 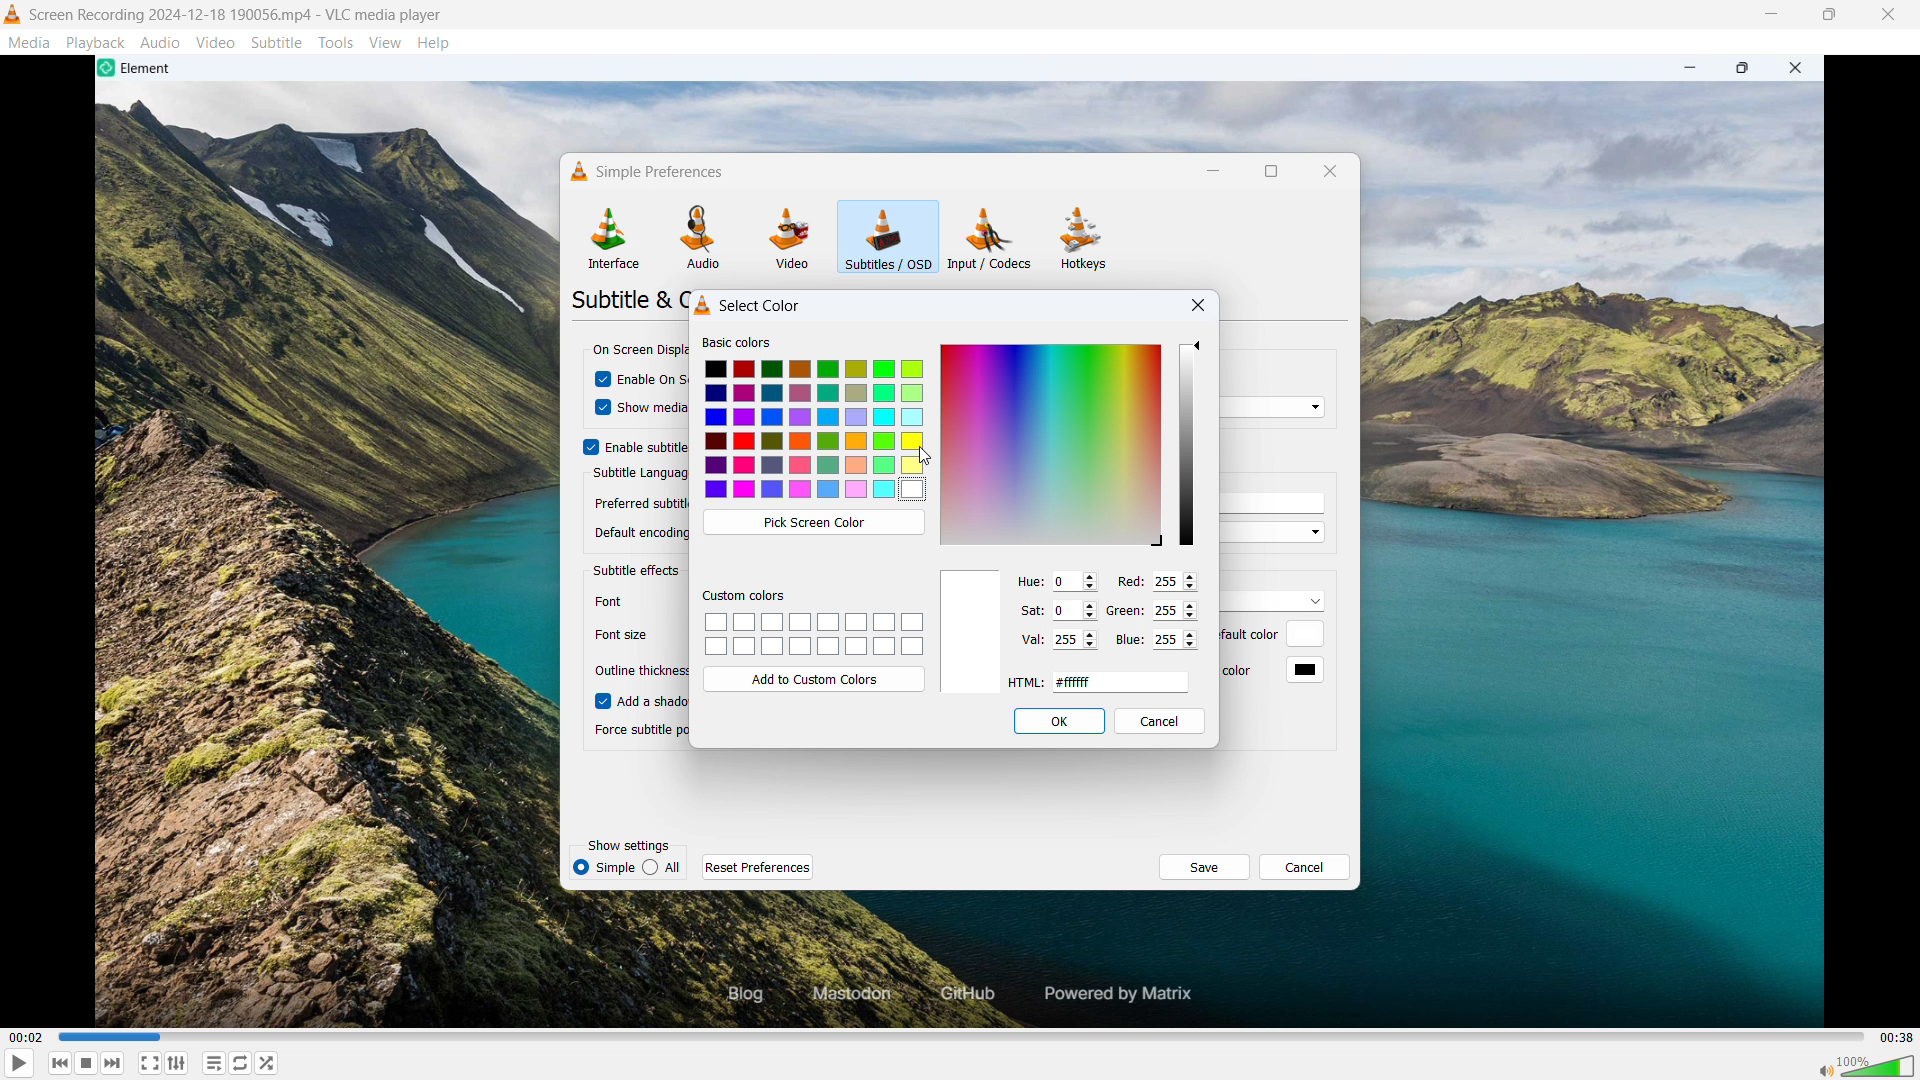 I want to click on Selected colour preview , so click(x=973, y=631).